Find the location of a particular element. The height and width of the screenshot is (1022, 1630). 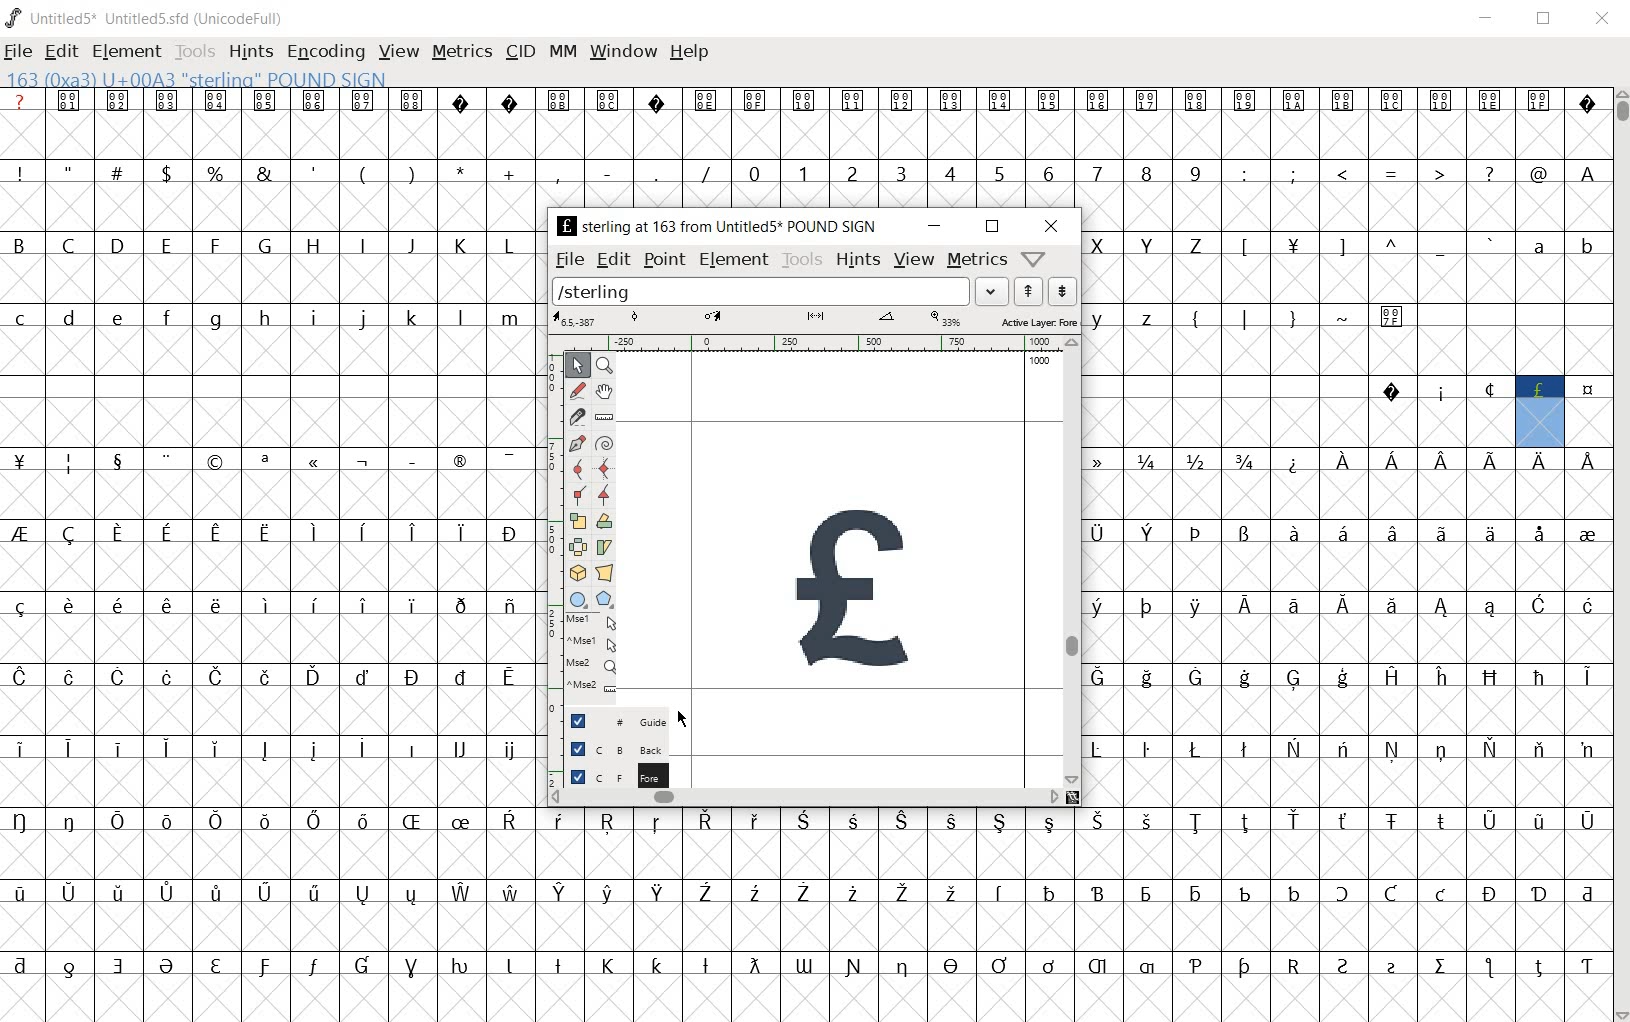

Y is located at coordinates (1145, 245).